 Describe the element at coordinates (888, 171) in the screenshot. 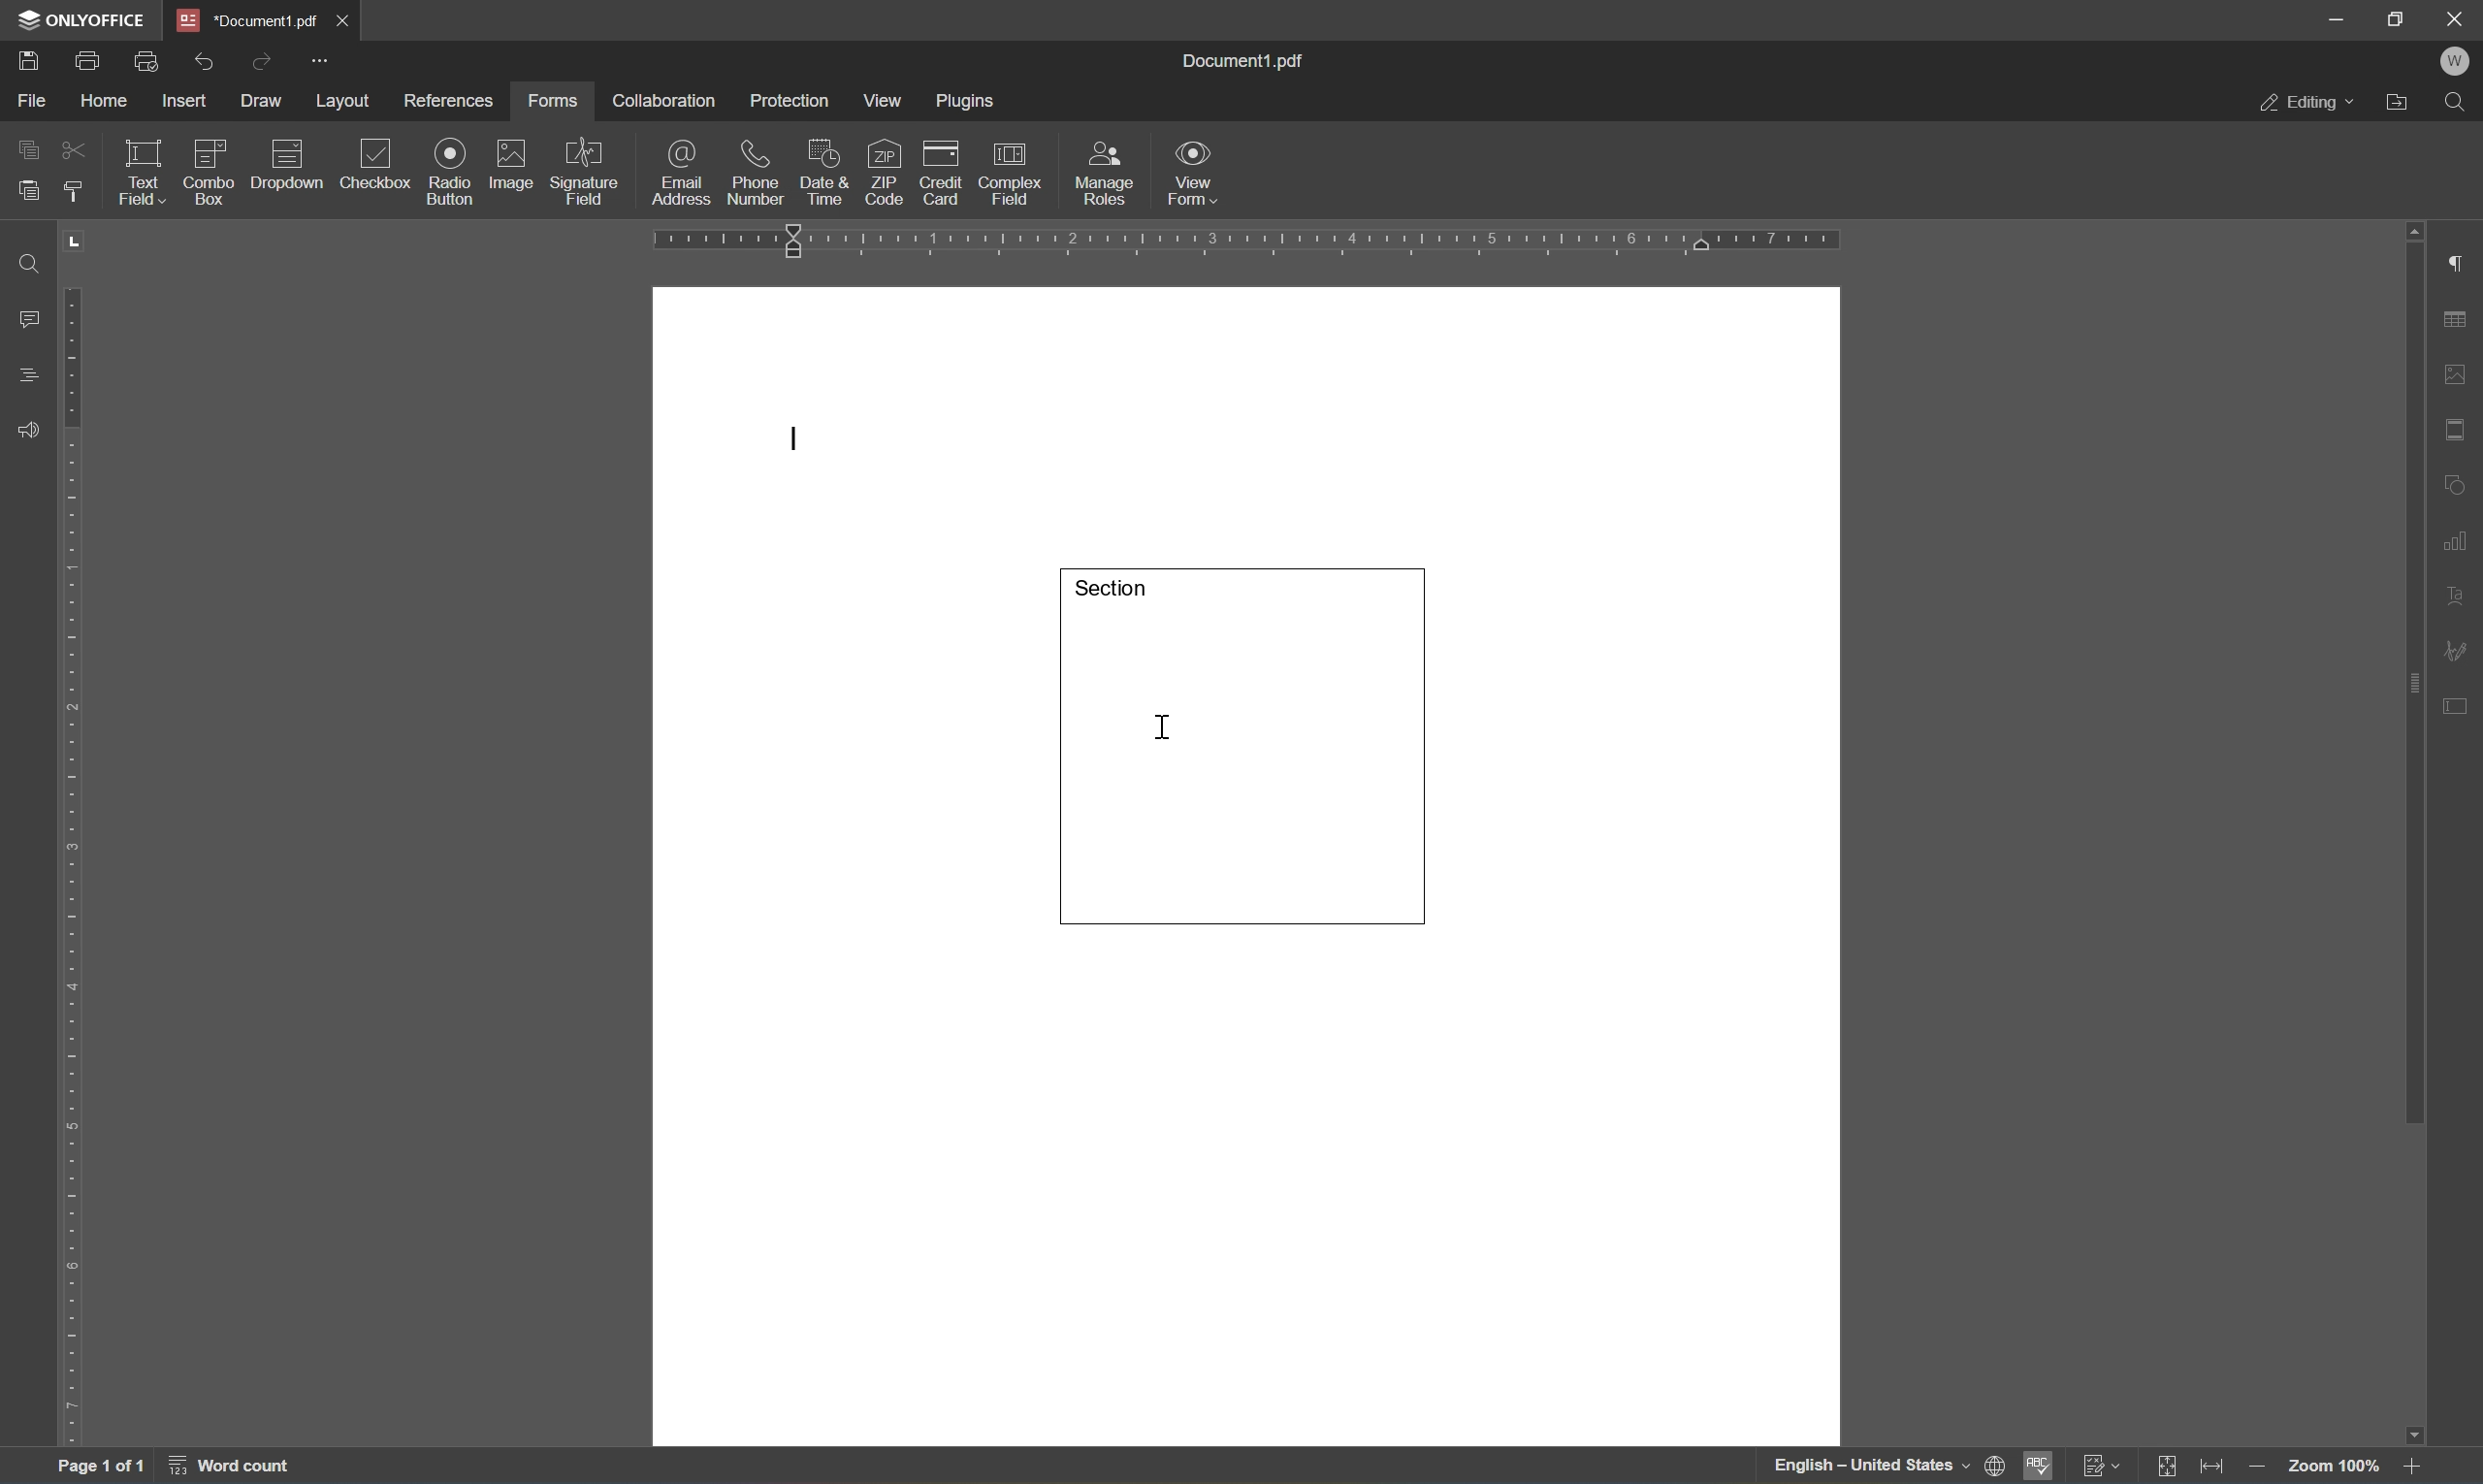

I see `zip code` at that location.